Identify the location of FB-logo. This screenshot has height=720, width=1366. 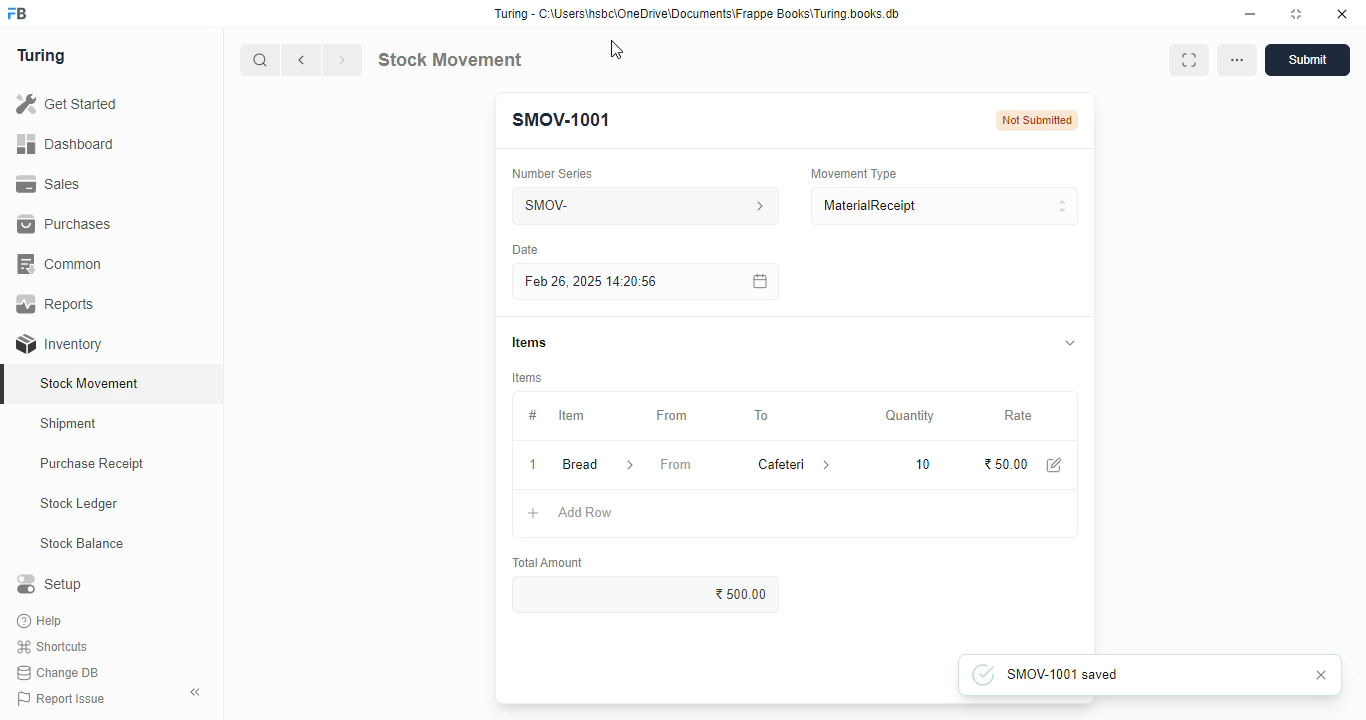
(17, 13).